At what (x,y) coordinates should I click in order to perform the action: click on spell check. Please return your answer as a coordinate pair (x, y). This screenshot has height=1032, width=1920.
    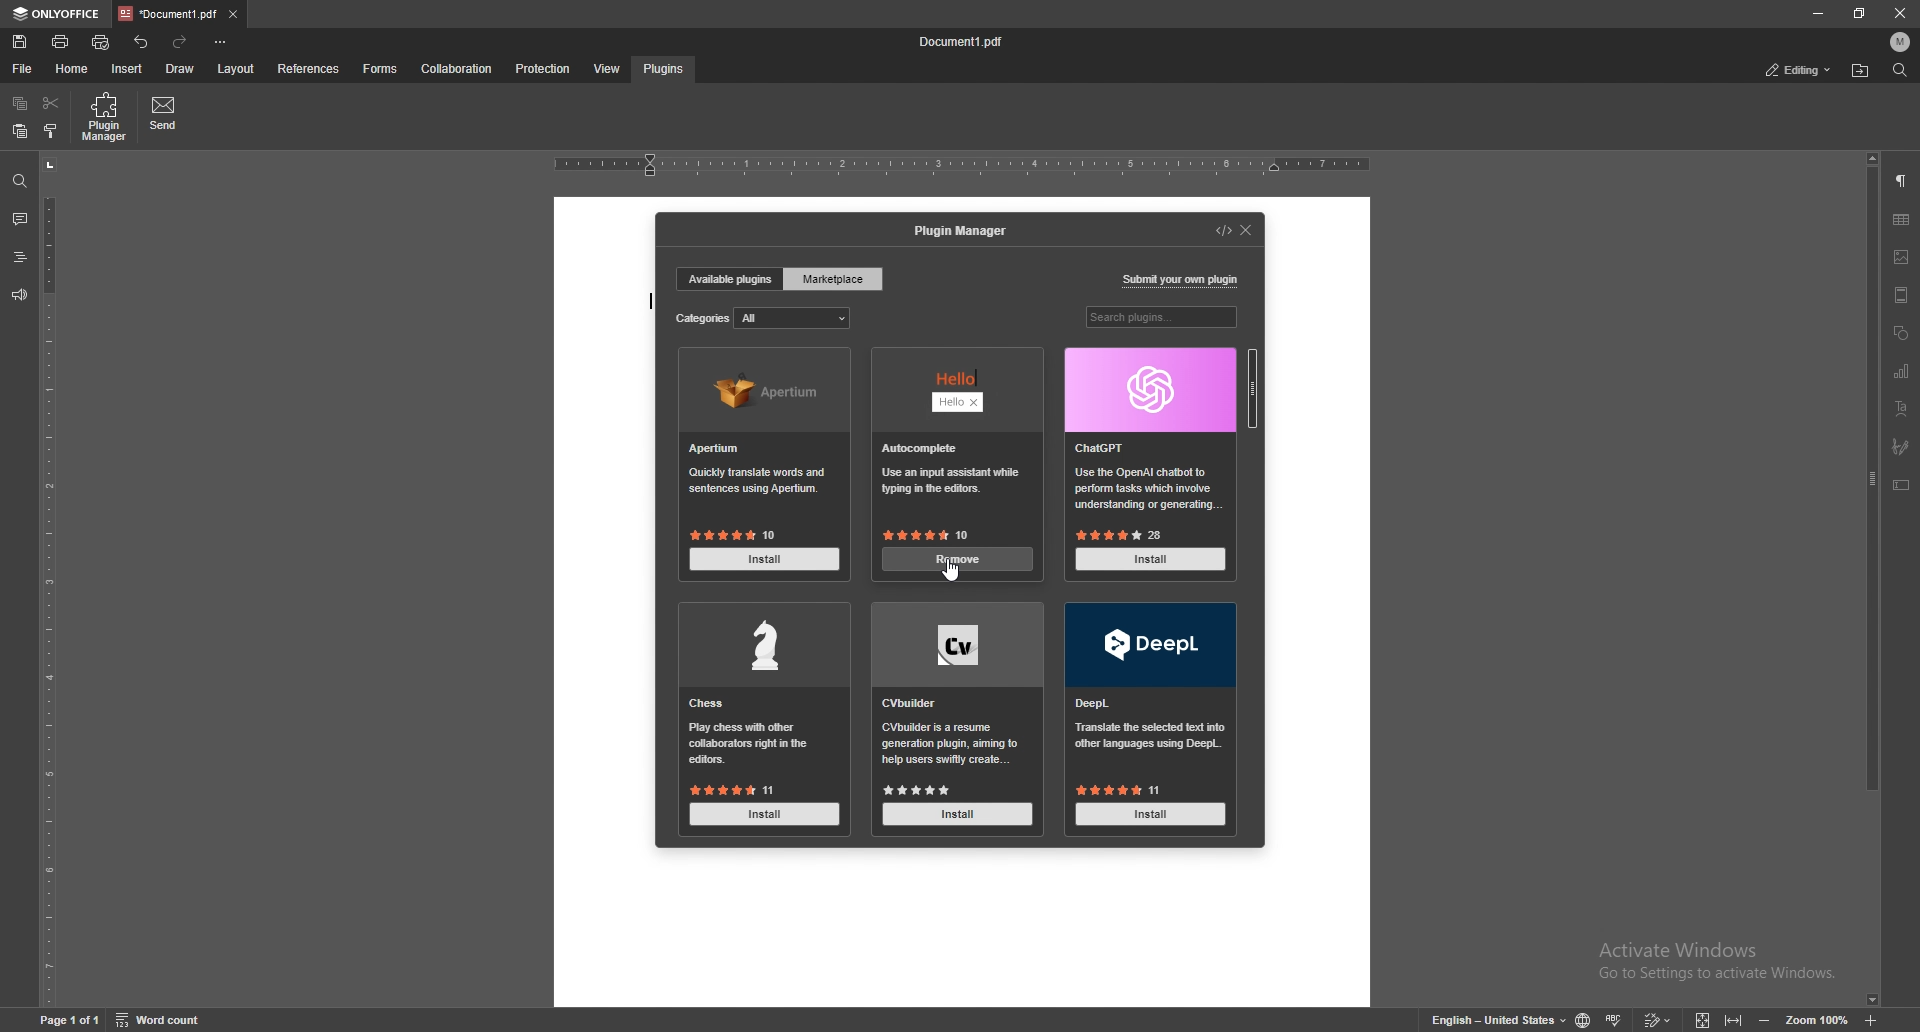
    Looking at the image, I should click on (1620, 1020).